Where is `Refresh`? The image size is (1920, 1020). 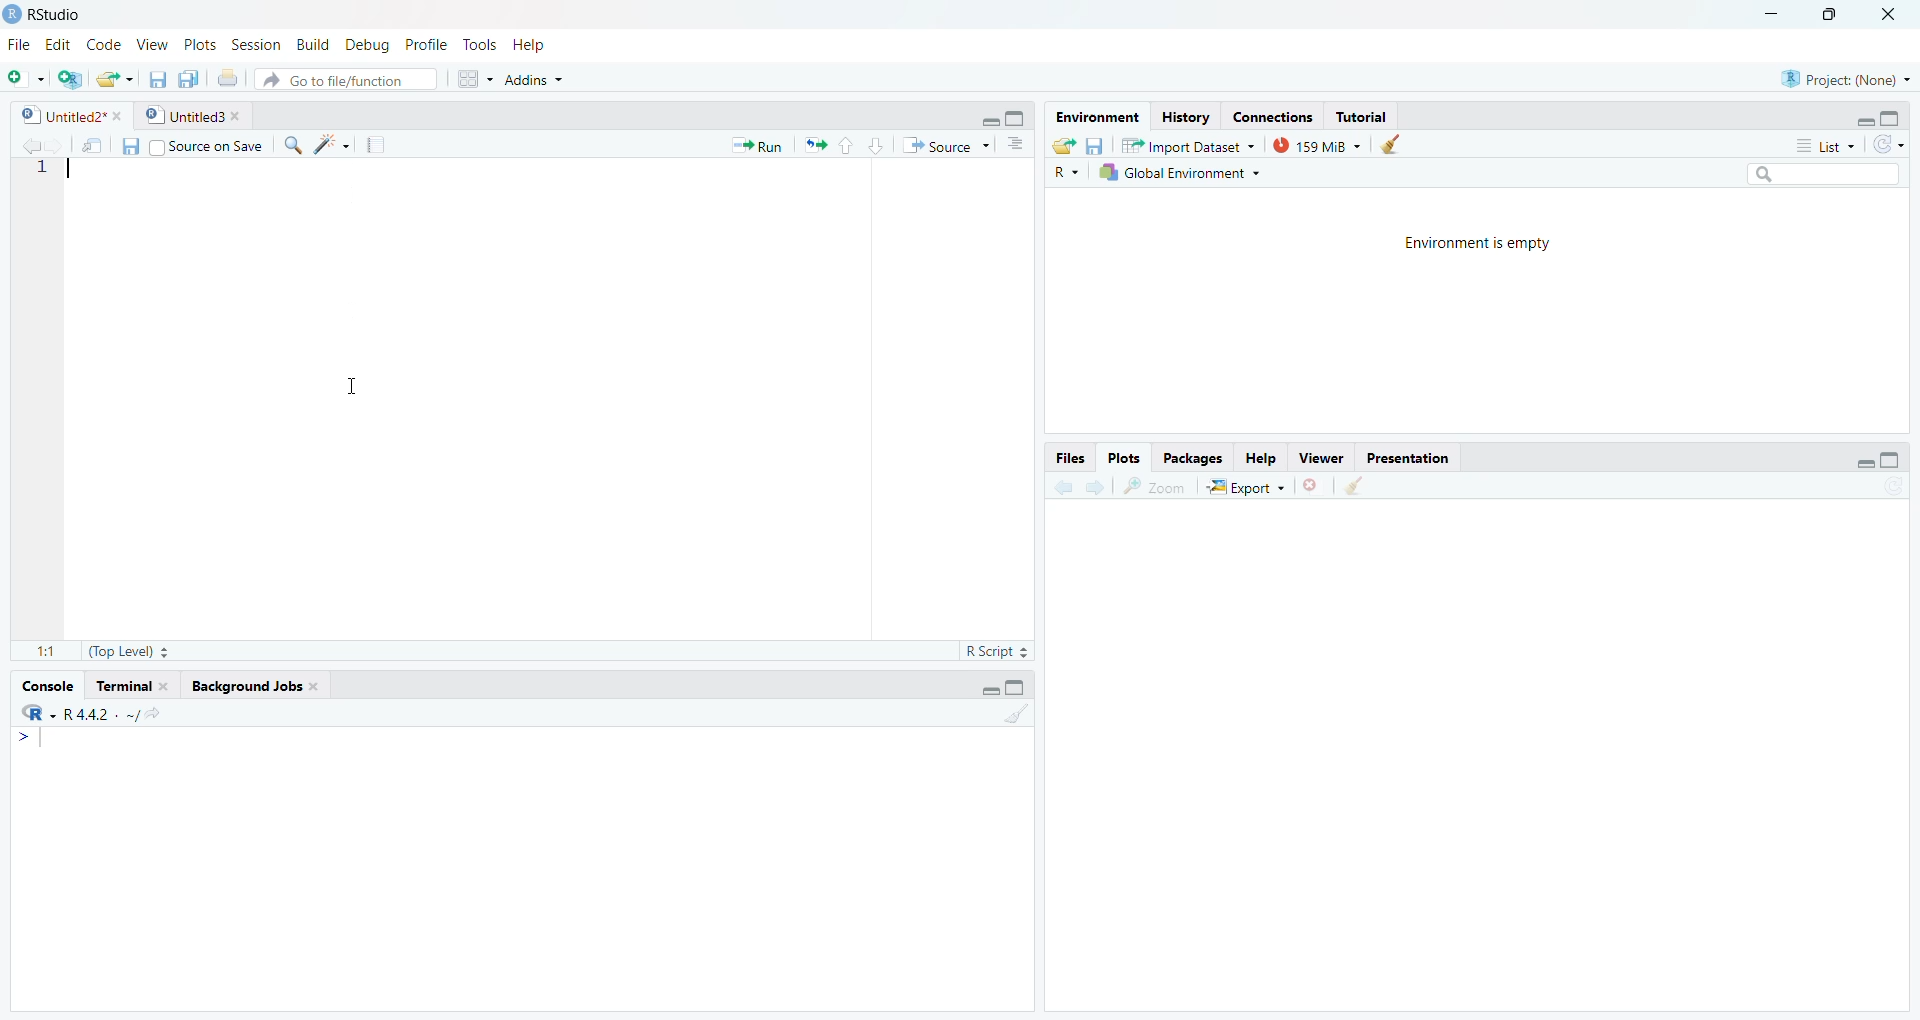
Refresh is located at coordinates (1890, 146).